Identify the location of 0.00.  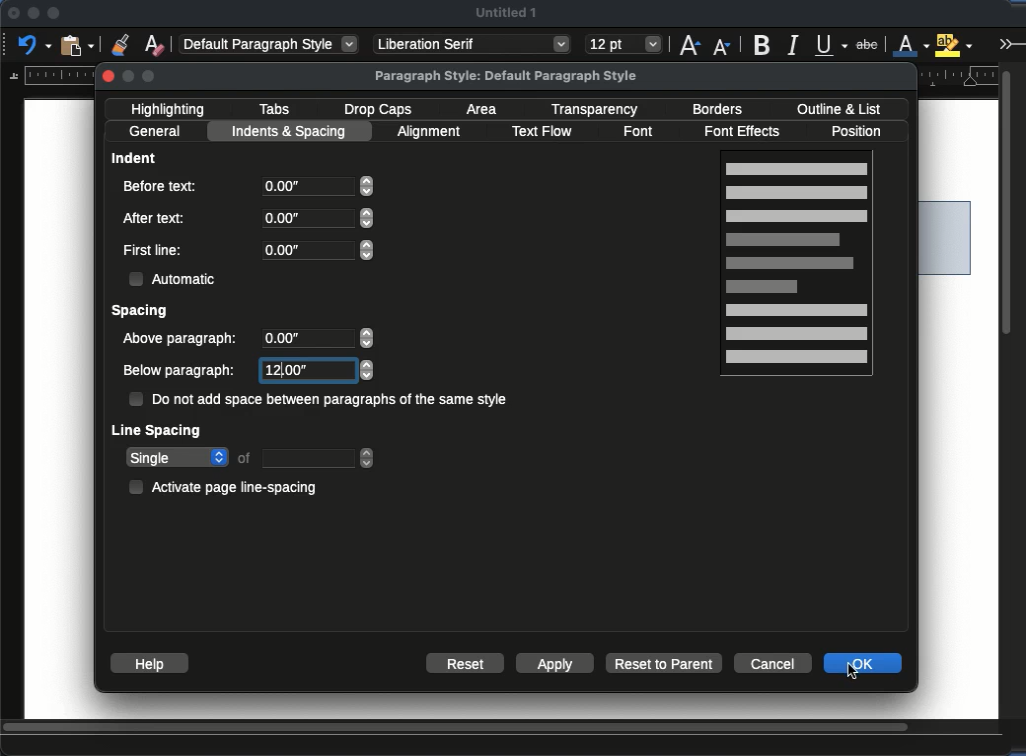
(317, 186).